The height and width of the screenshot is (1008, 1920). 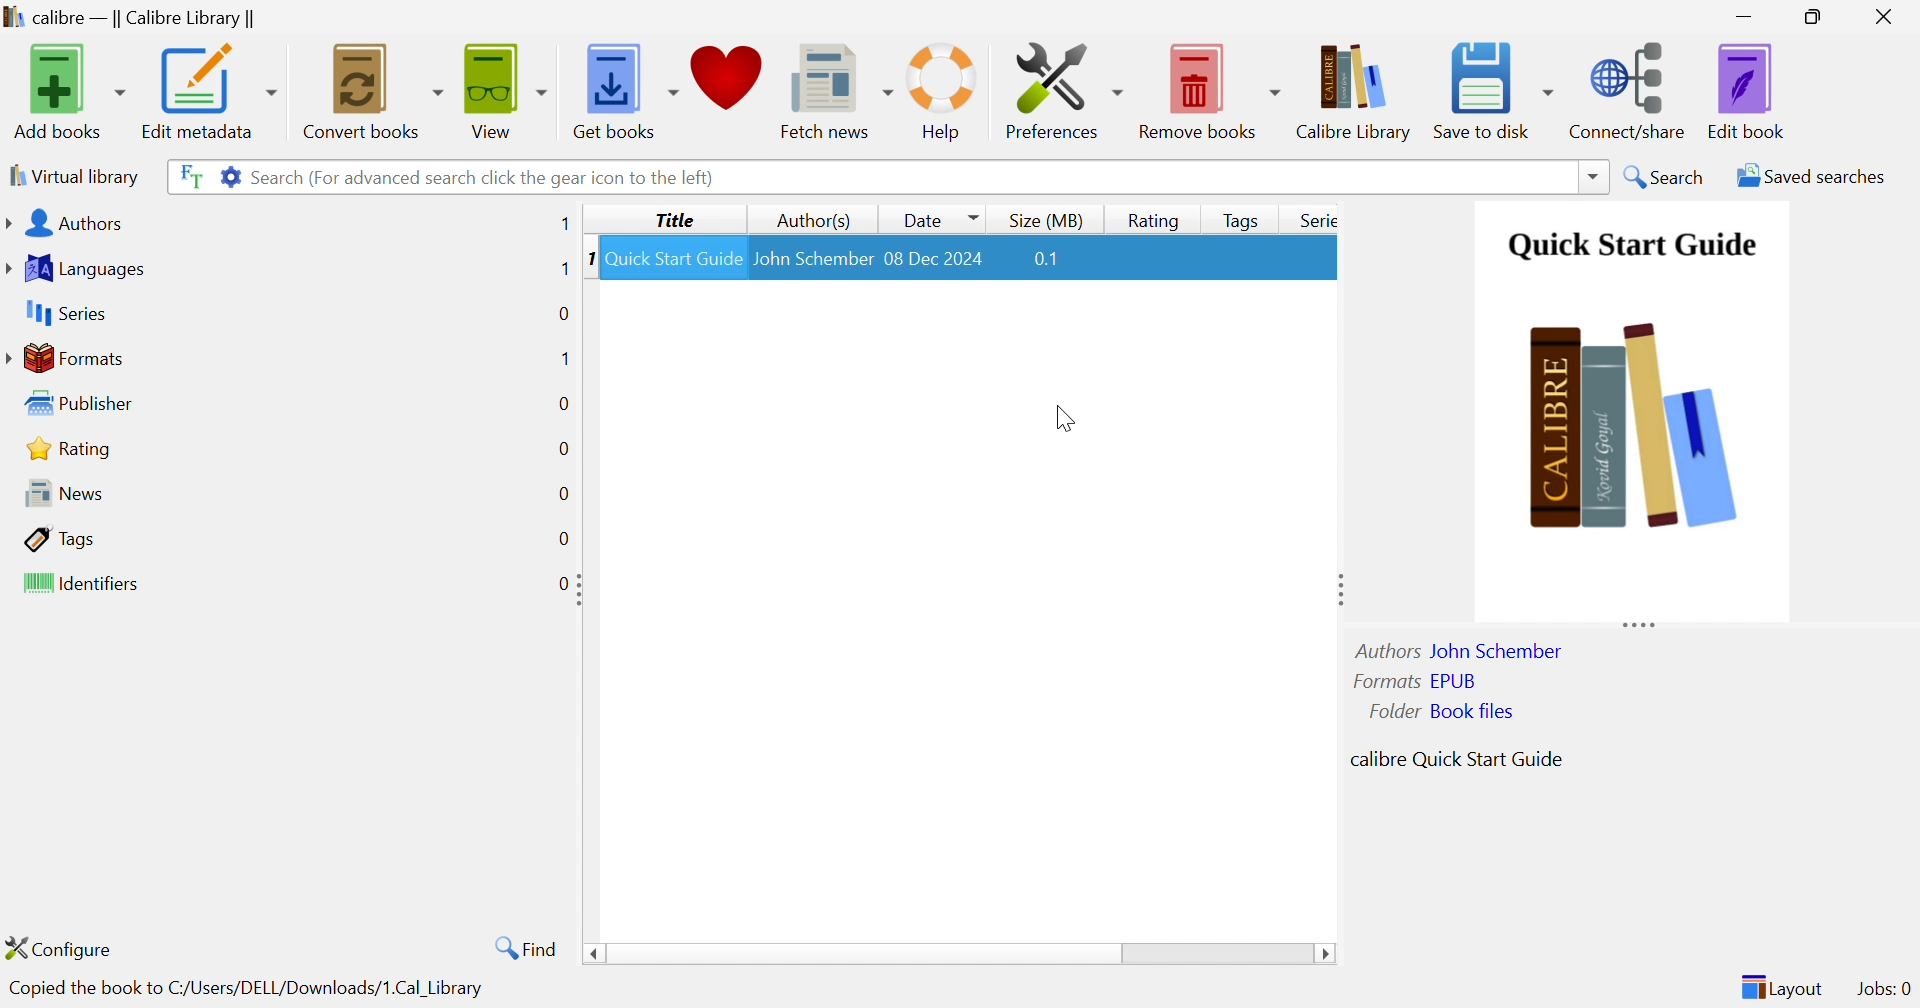 What do you see at coordinates (1749, 90) in the screenshot?
I see `Edit Book` at bounding box center [1749, 90].